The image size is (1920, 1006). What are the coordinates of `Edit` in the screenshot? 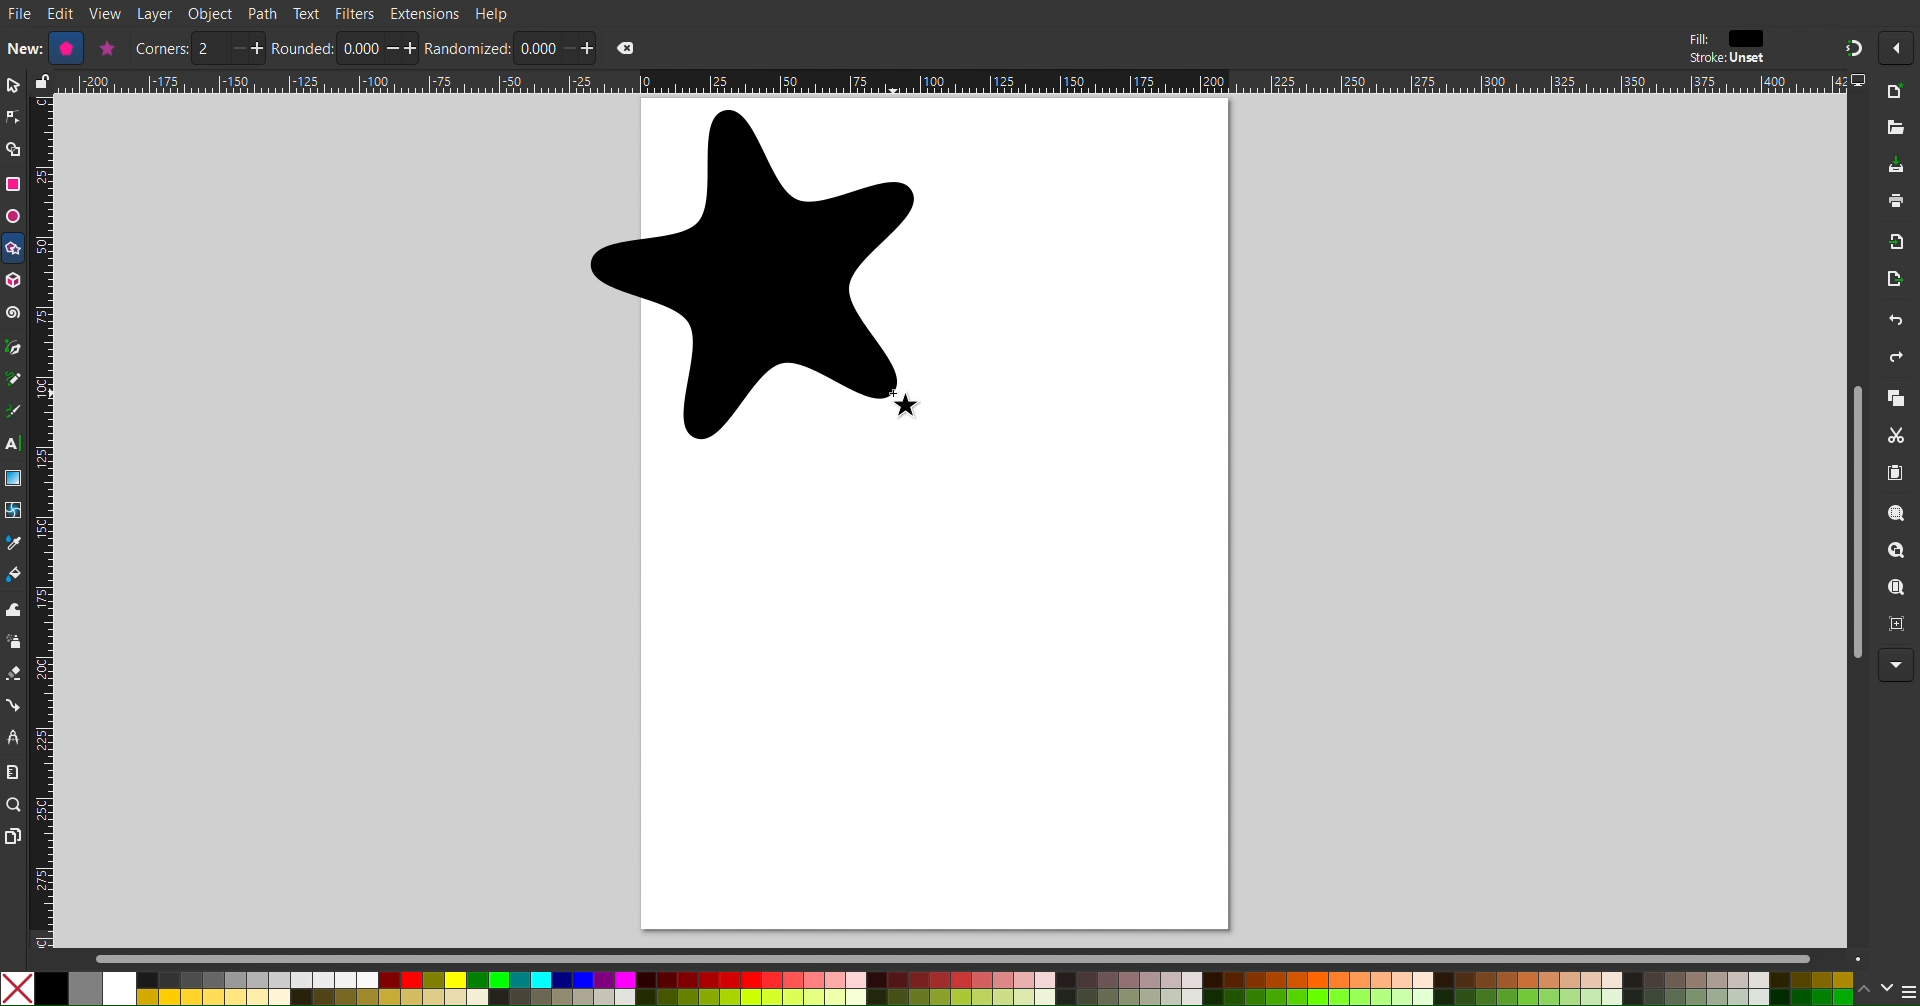 It's located at (63, 14).